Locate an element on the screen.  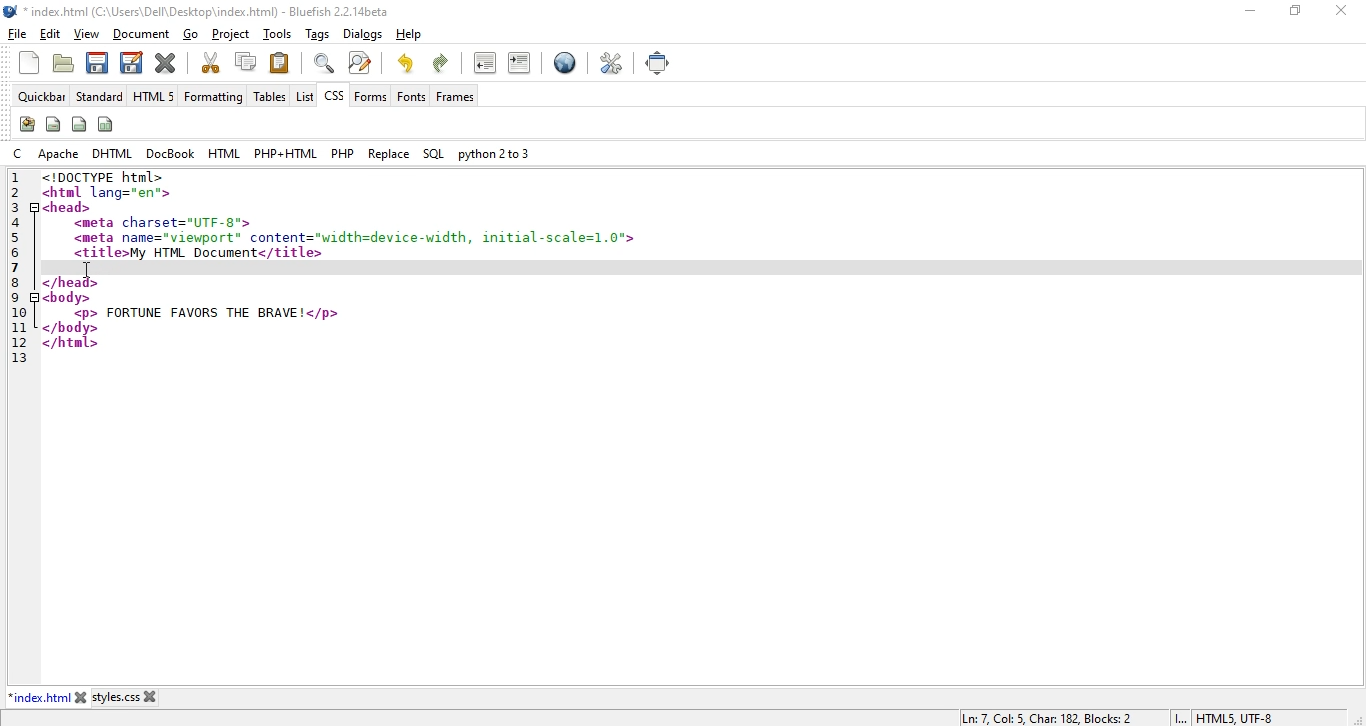
bluefish logo is located at coordinates (12, 12).